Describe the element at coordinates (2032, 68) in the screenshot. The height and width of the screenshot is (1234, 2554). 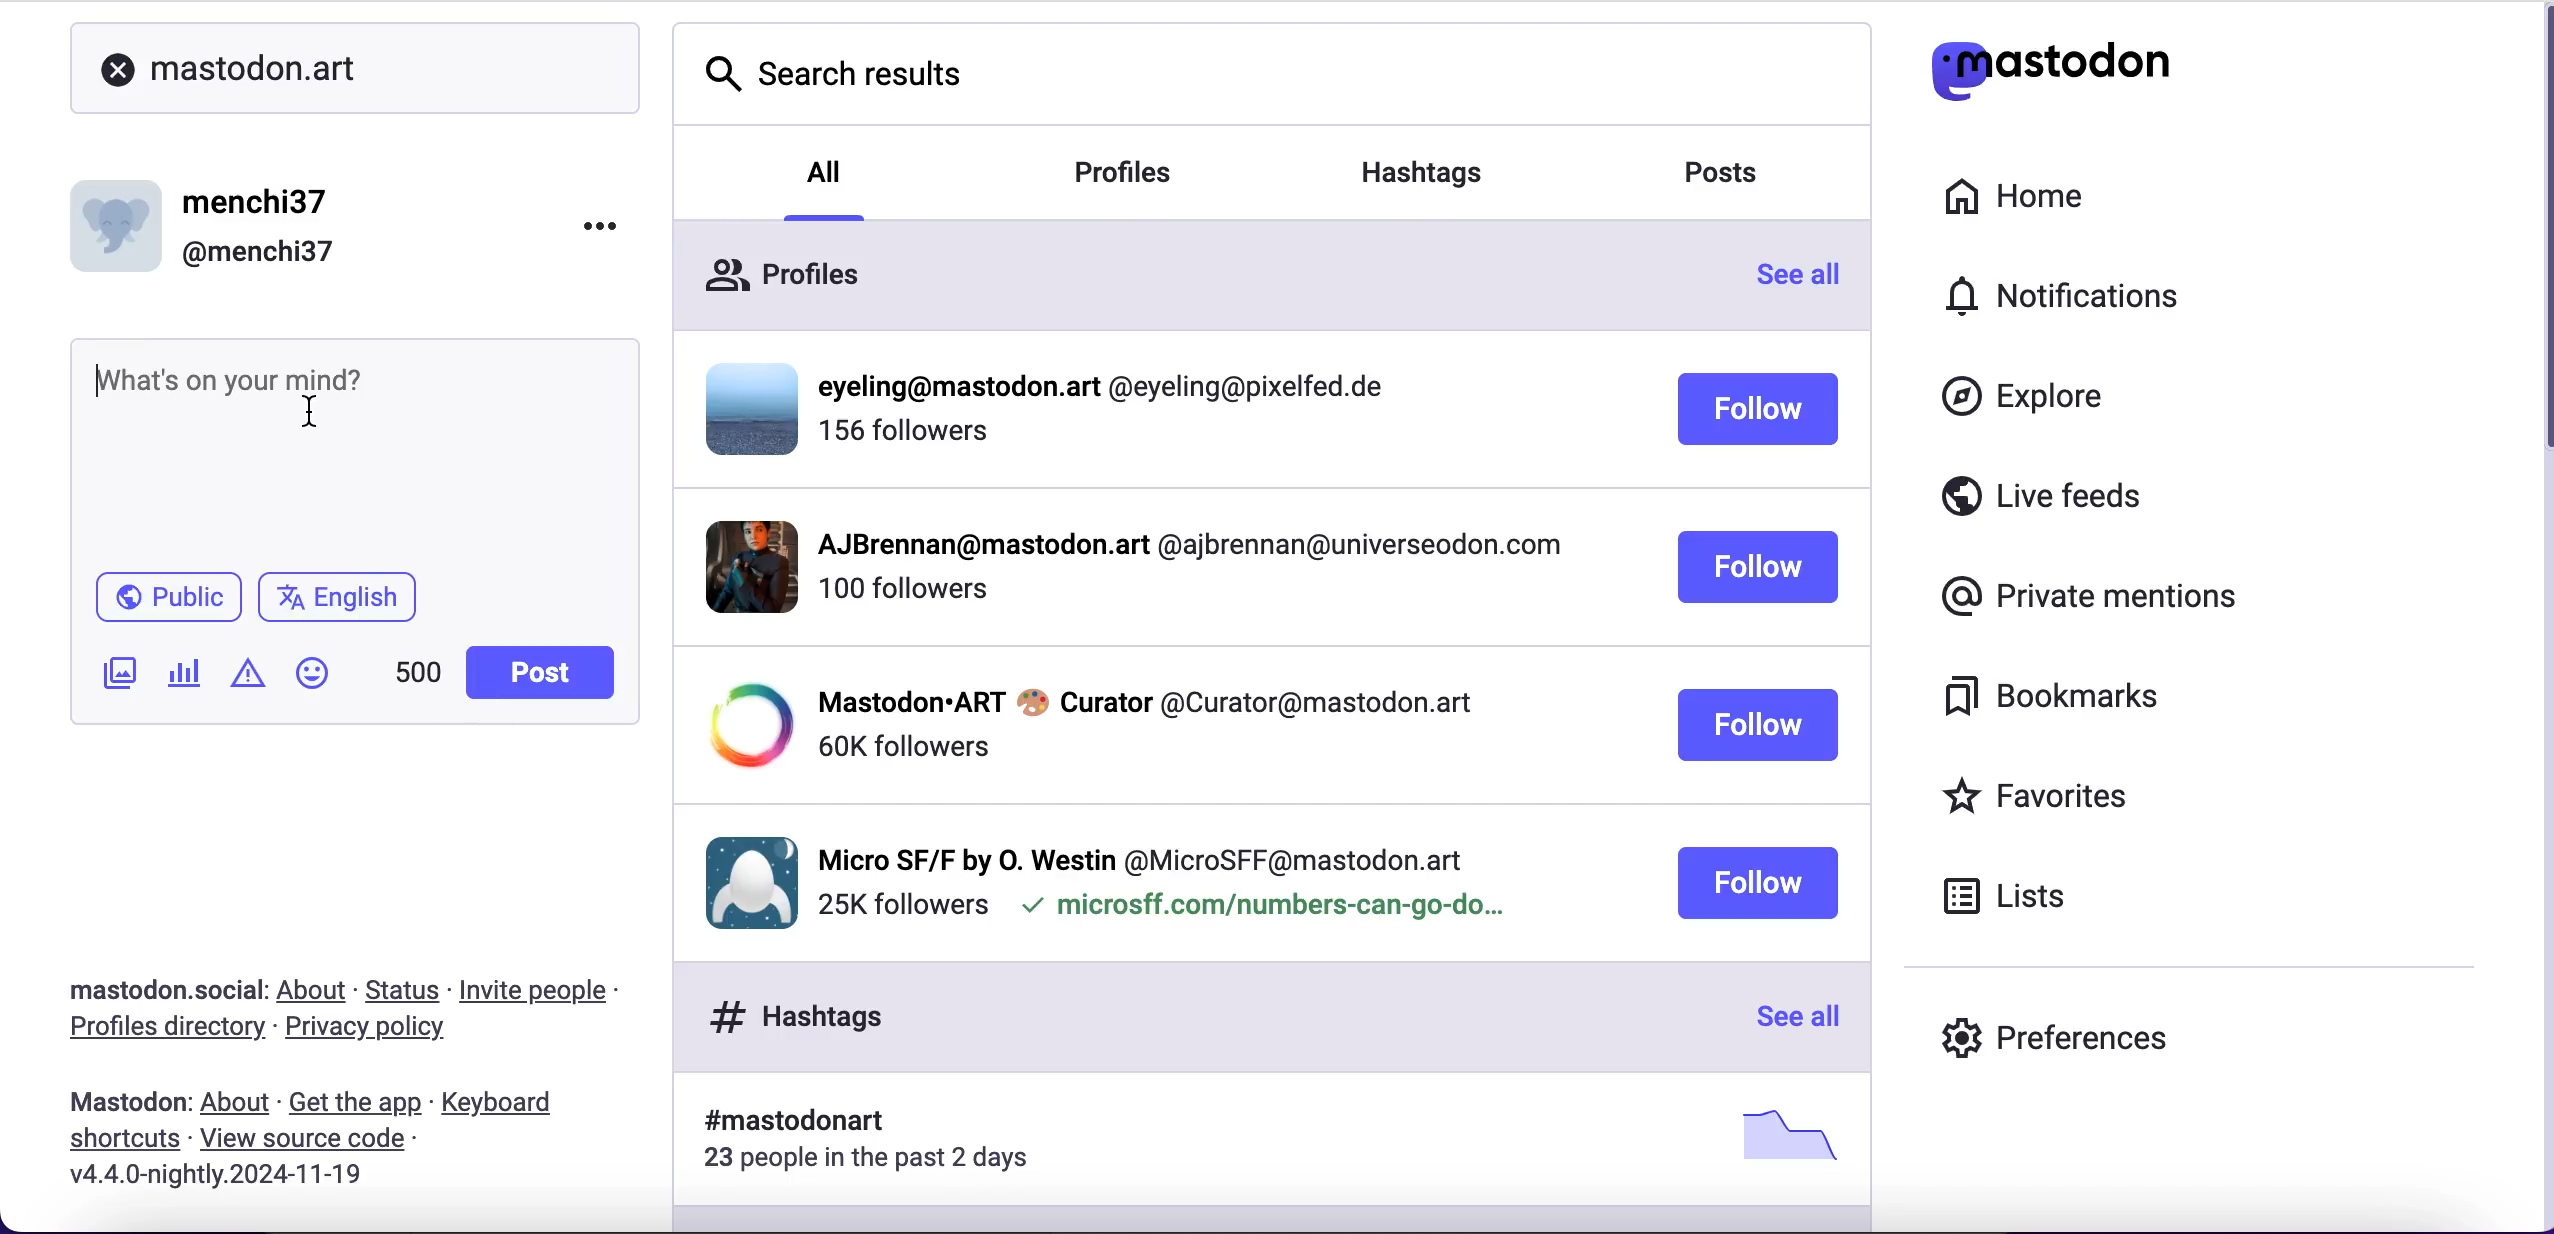
I see `mastodon logo` at that location.